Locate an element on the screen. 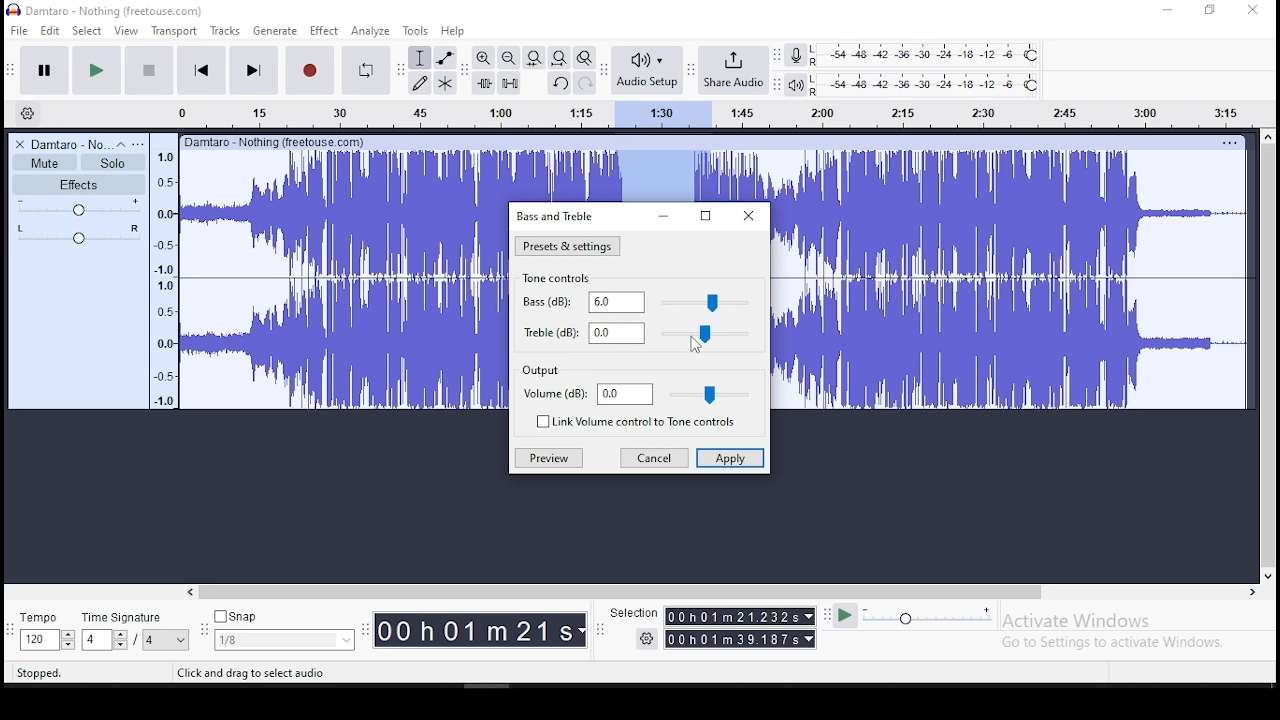  drop down is located at coordinates (583, 631).